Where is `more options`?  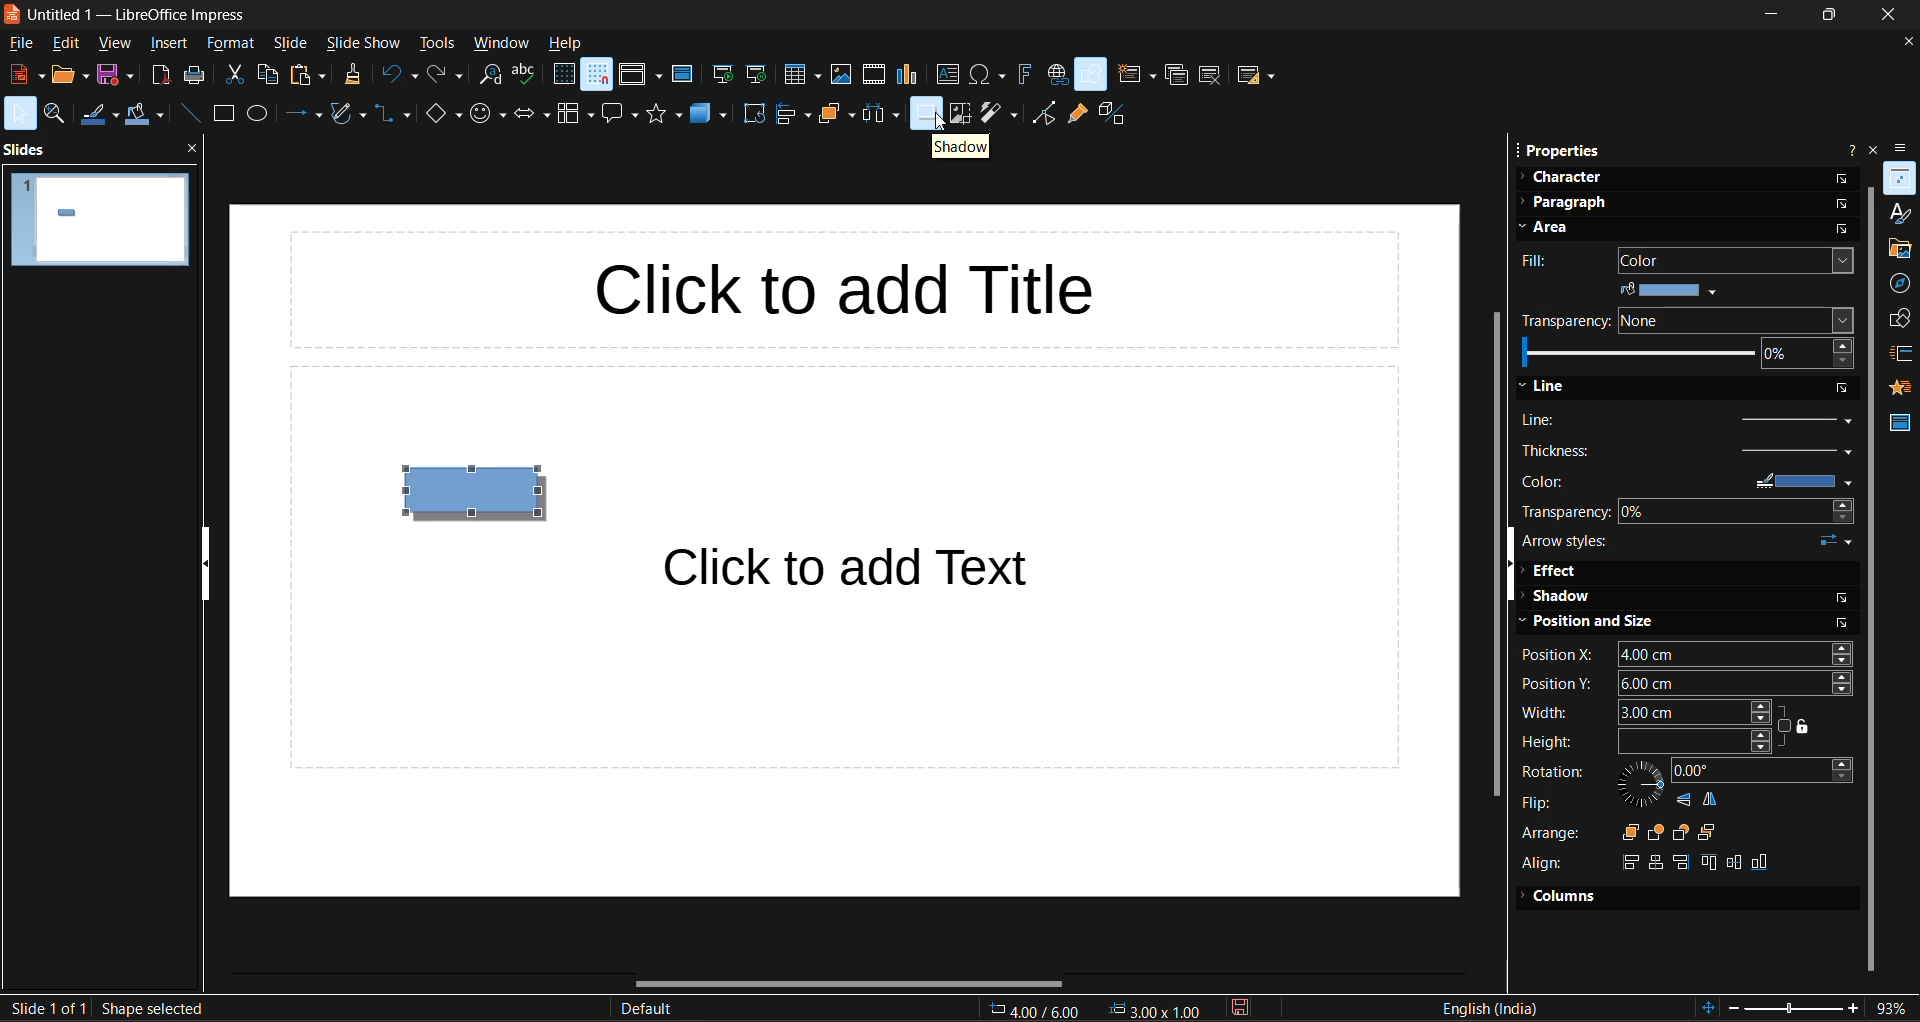
more options is located at coordinates (1845, 180).